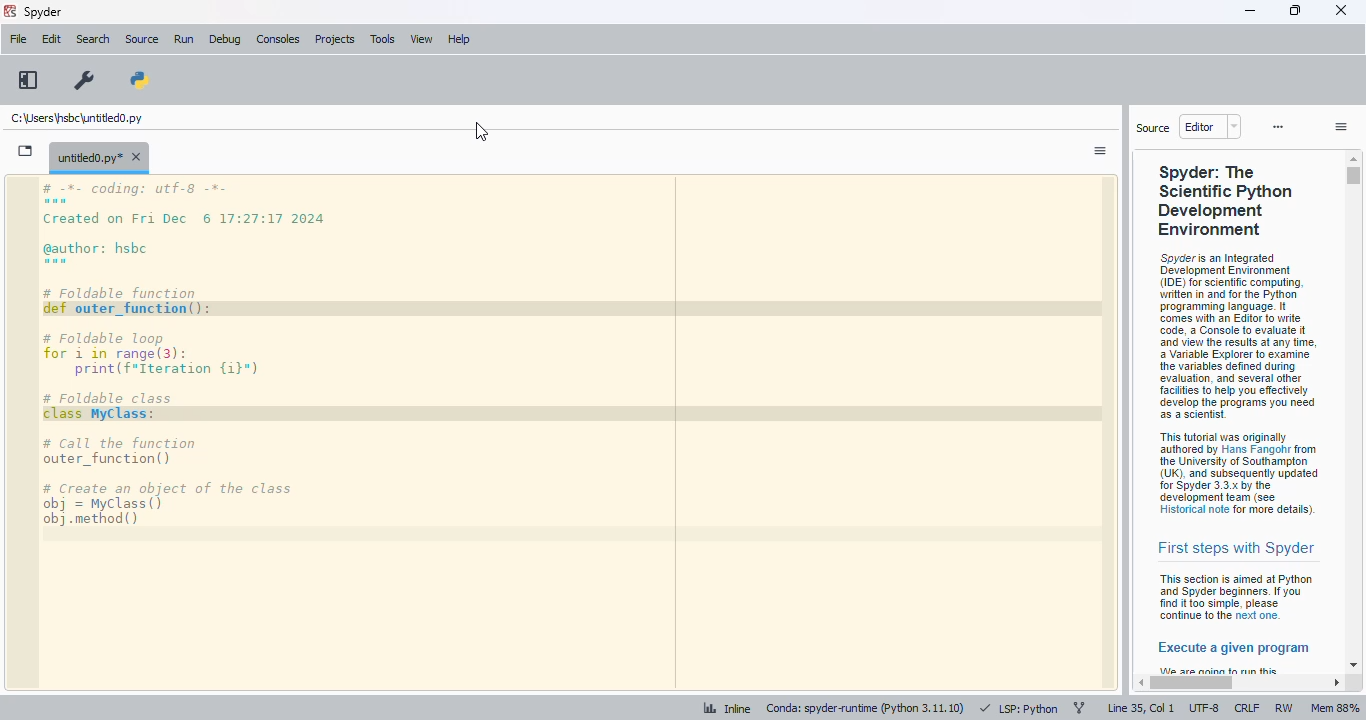 The image size is (1366, 720). I want to click on UTF-8, so click(1204, 708).